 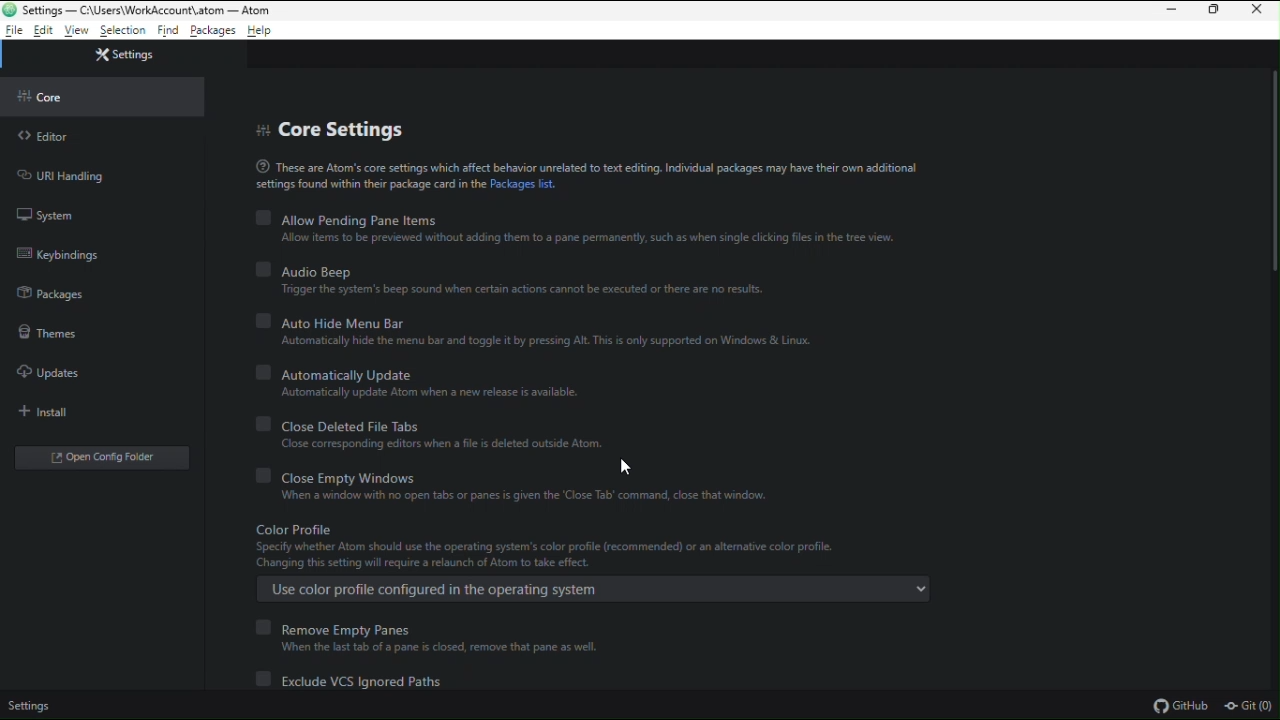 I want to click on find, so click(x=167, y=32).